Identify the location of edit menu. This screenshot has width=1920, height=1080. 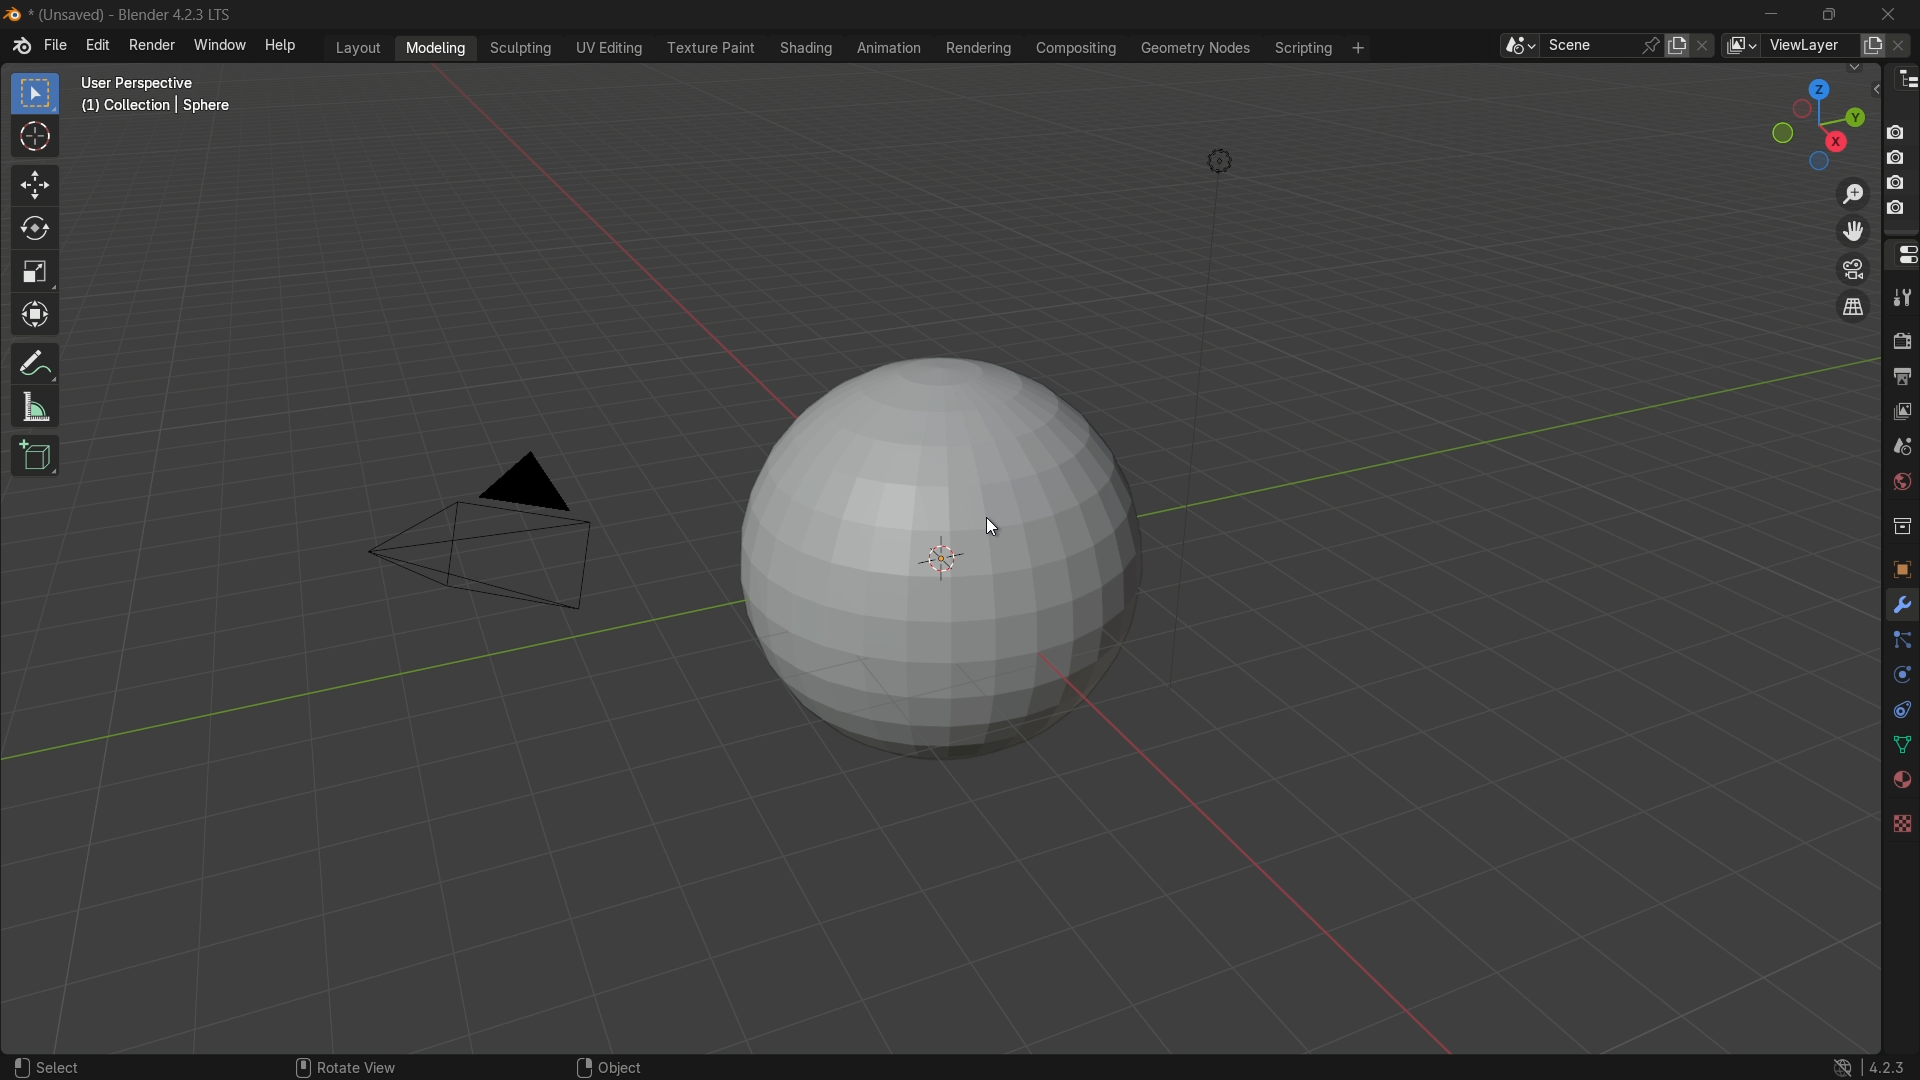
(94, 46).